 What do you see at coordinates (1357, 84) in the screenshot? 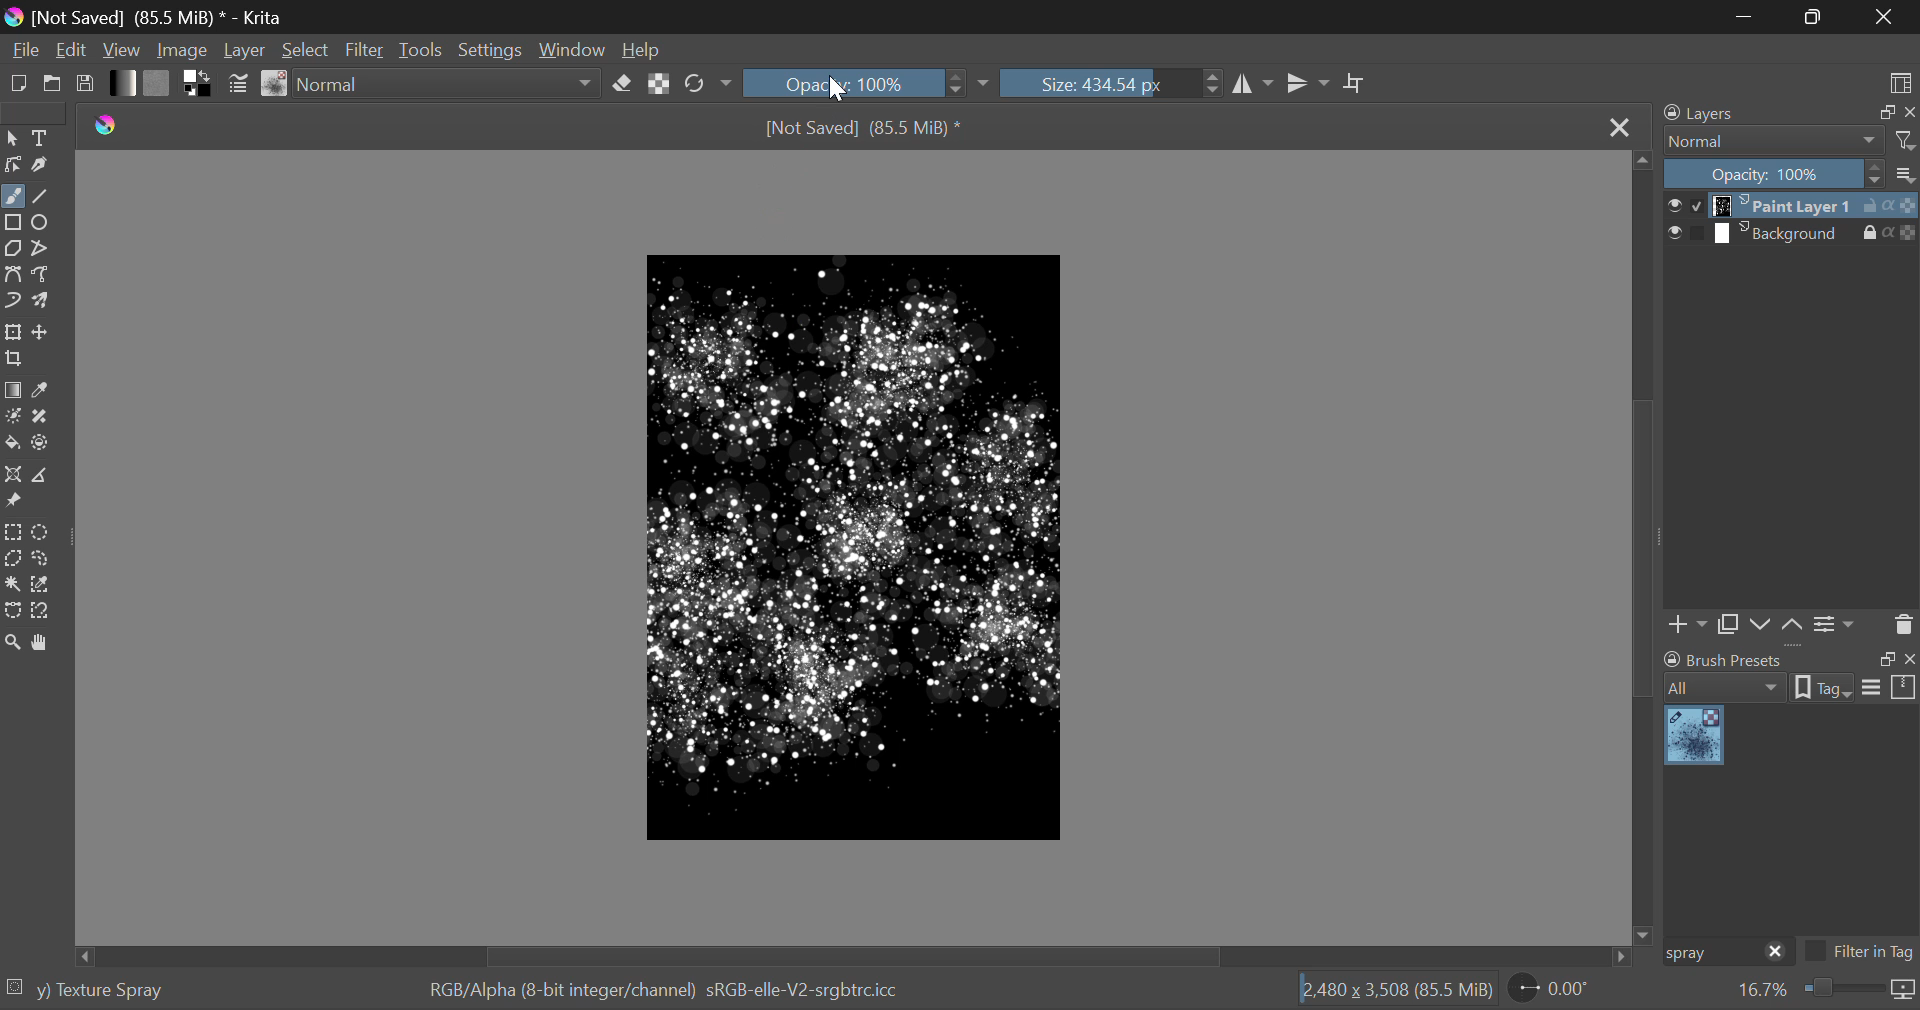
I see `Crop` at bounding box center [1357, 84].